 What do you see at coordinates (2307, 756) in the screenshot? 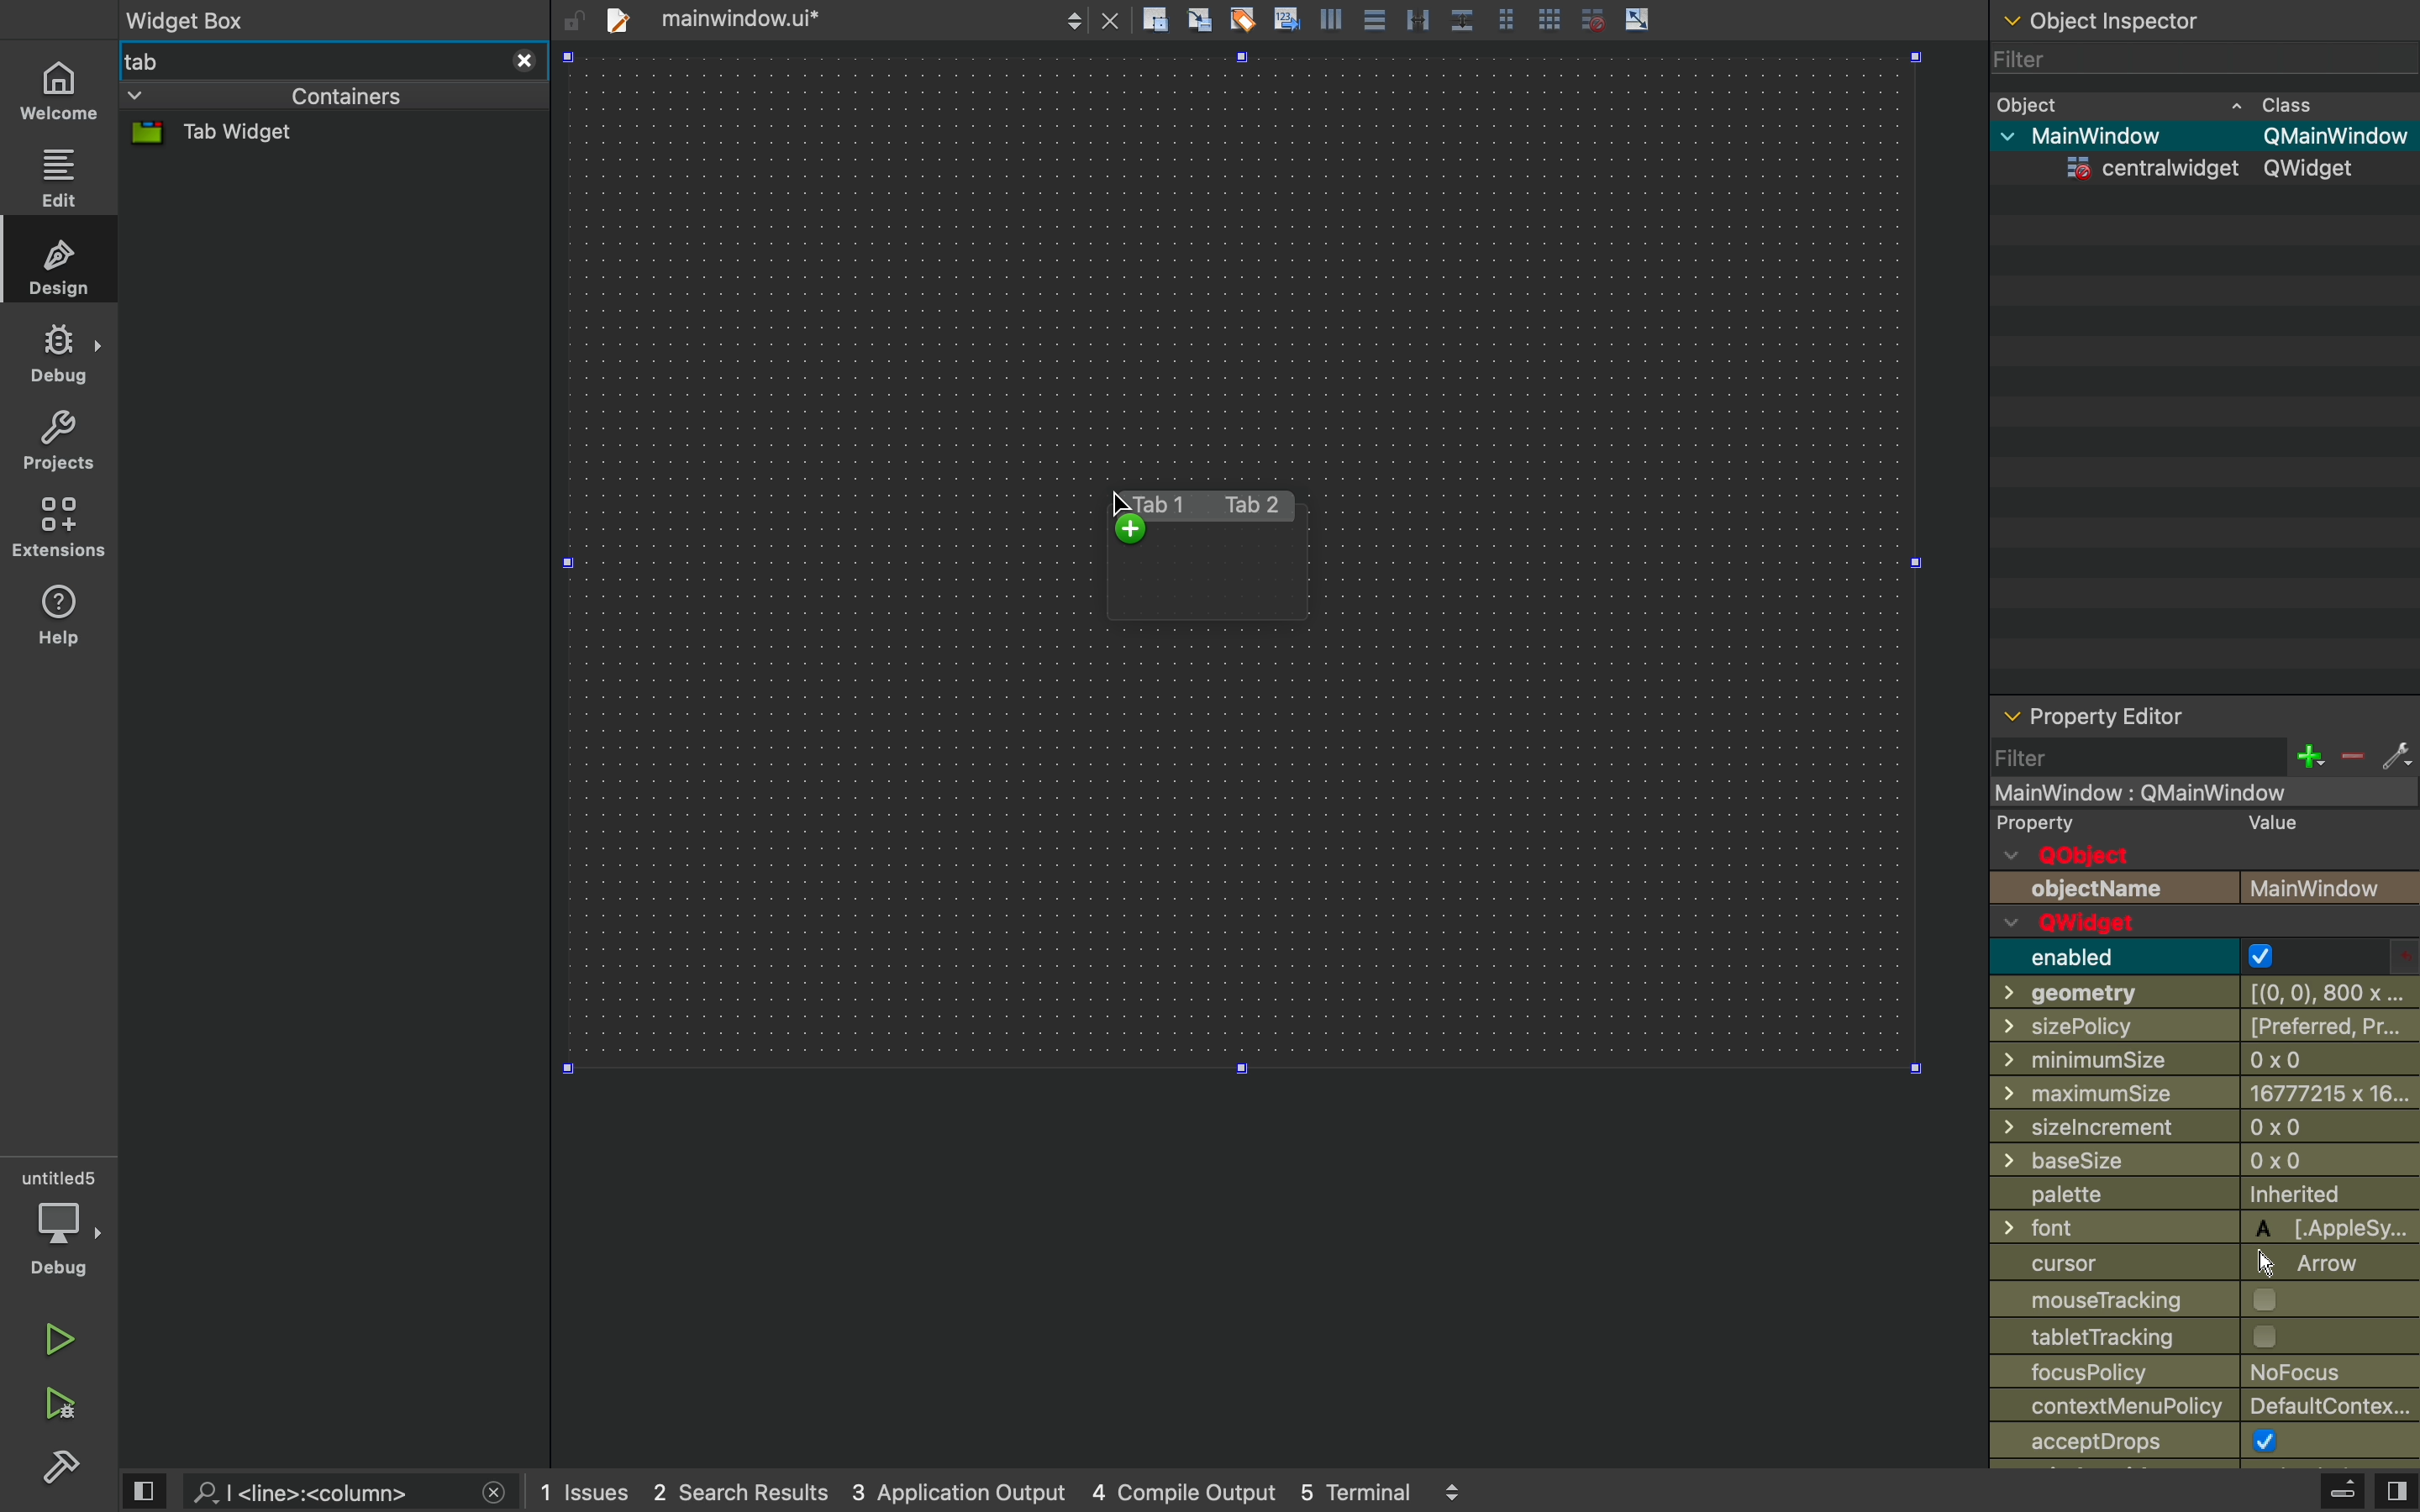
I see `plus` at bounding box center [2307, 756].